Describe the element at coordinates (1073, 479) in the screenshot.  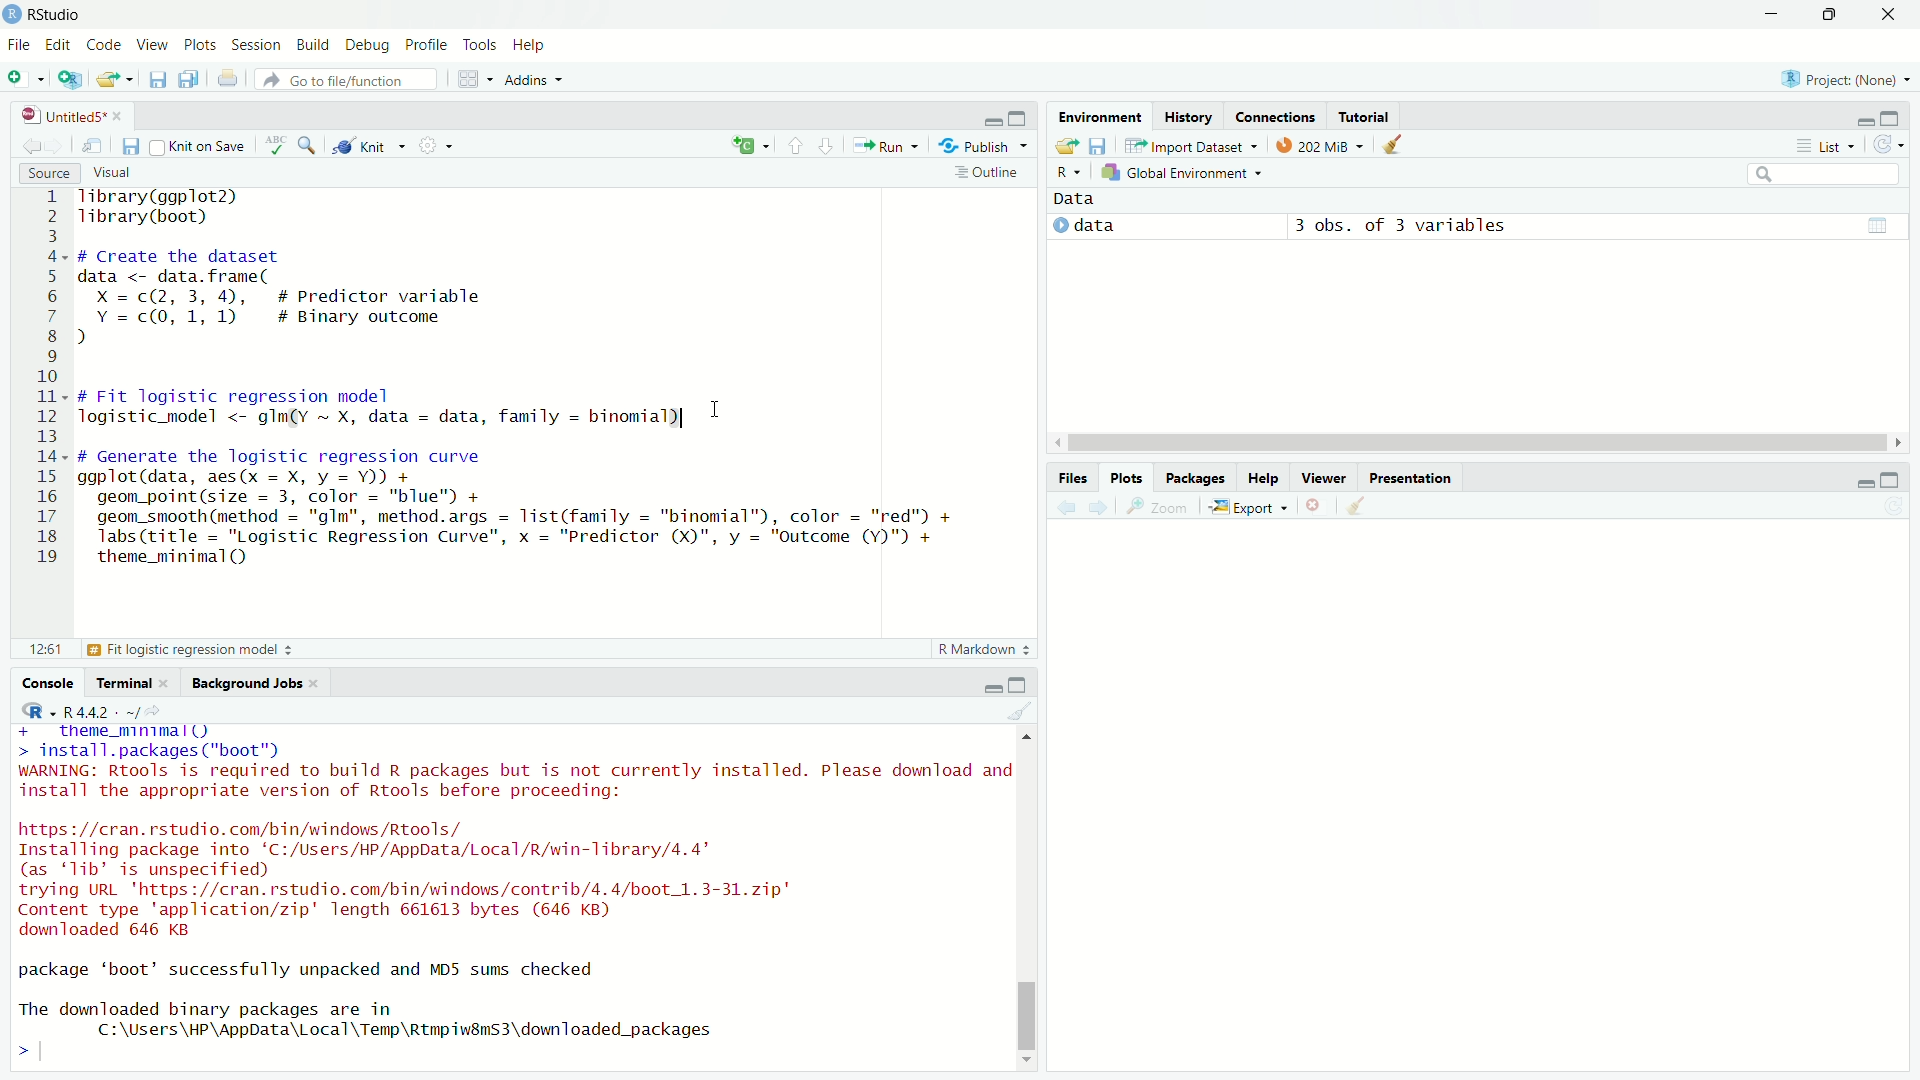
I see `Files` at that location.